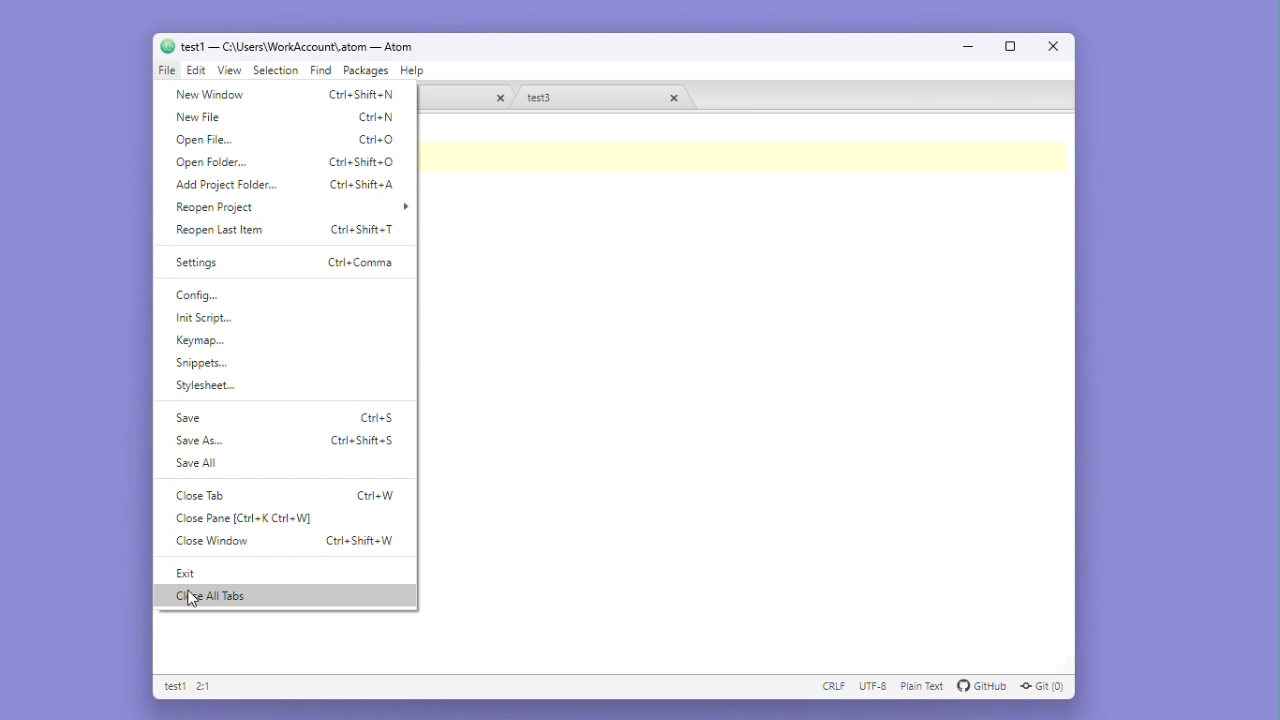 This screenshot has width=1280, height=720. Describe the element at coordinates (1046, 685) in the screenshot. I see `GIT (0)` at that location.